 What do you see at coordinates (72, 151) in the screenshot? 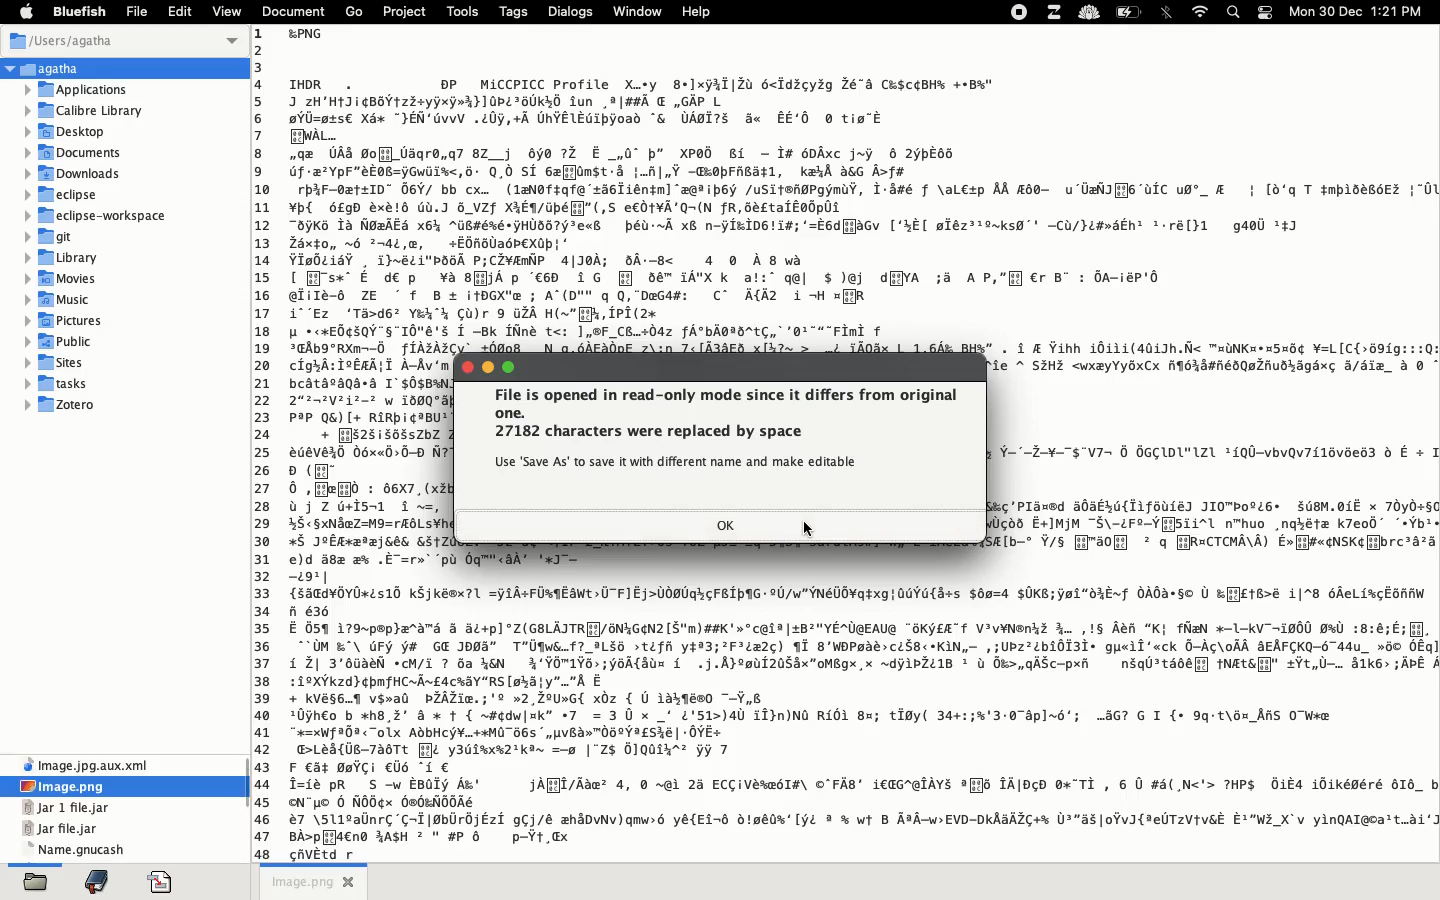
I see `documents` at bounding box center [72, 151].